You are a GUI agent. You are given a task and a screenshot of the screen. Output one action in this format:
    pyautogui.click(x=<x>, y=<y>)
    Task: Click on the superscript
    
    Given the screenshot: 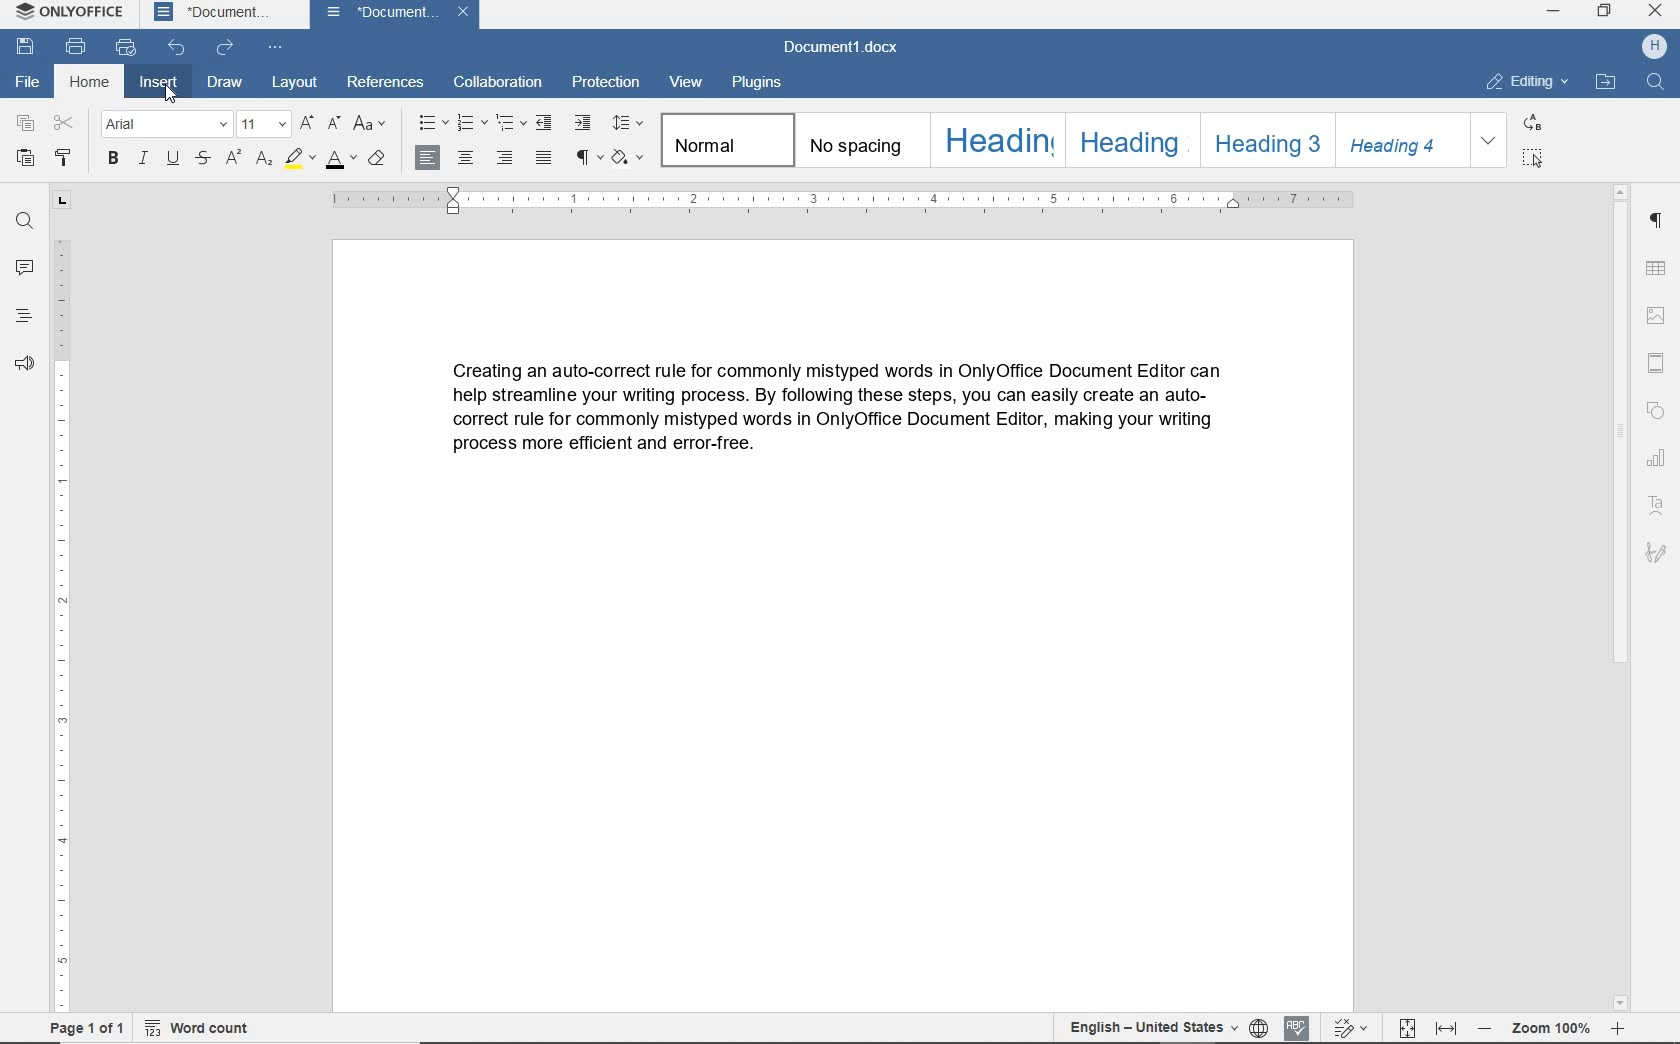 What is the action you would take?
    pyautogui.click(x=234, y=159)
    